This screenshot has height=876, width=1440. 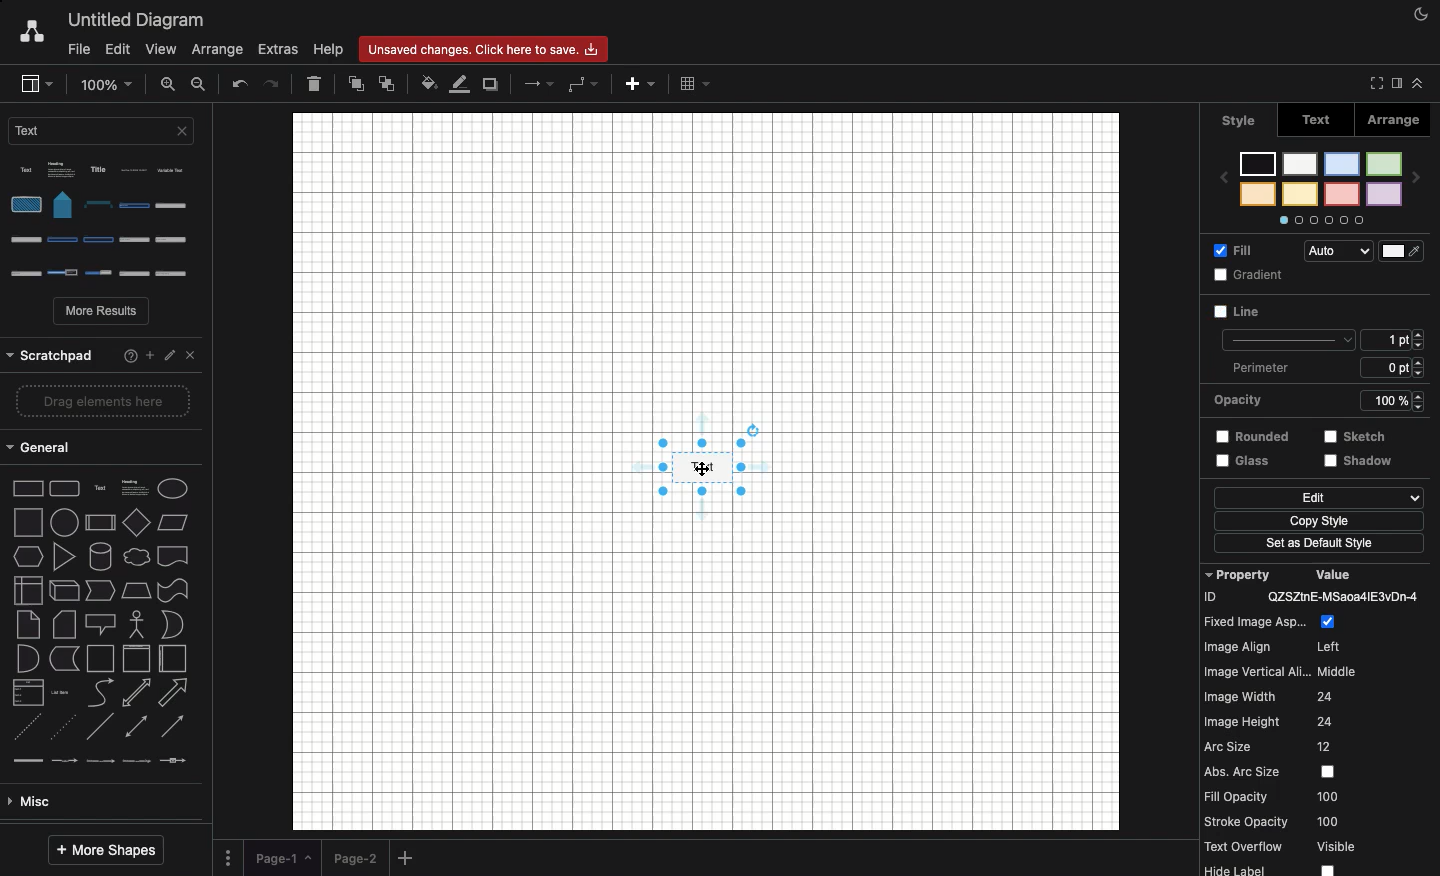 I want to click on To back, so click(x=386, y=83).